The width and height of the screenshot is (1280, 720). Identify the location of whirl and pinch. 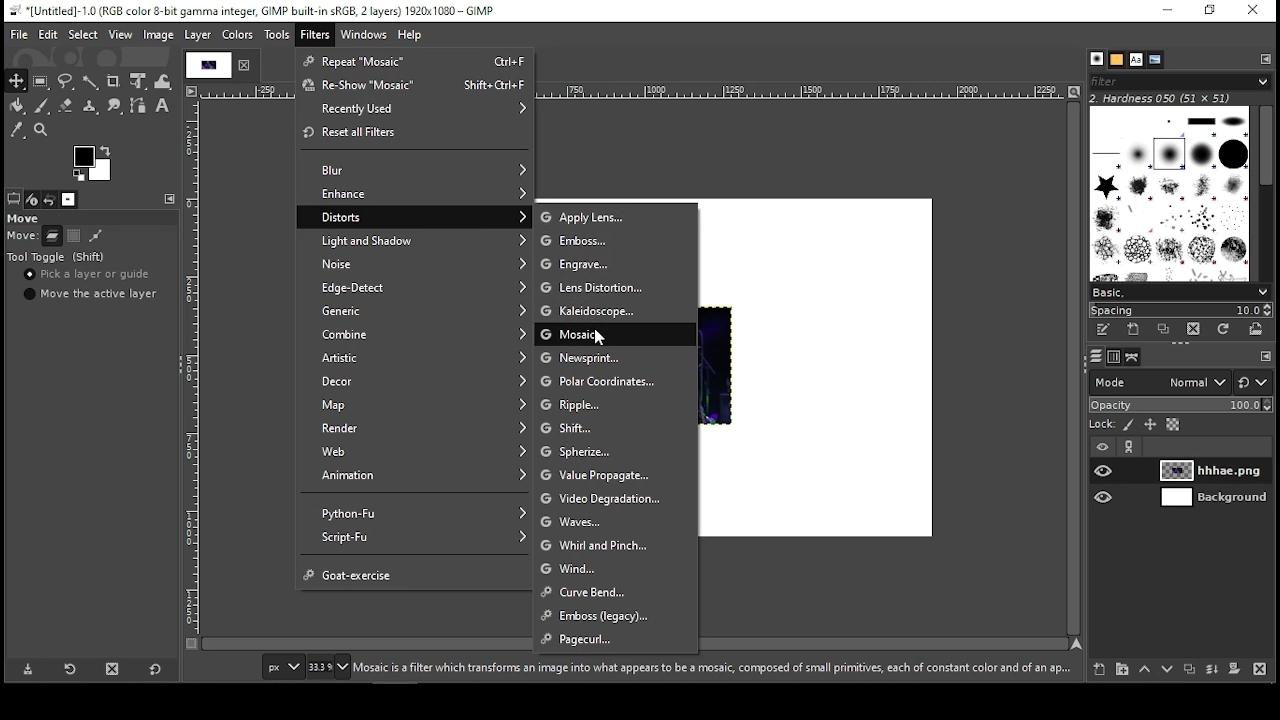
(616, 547).